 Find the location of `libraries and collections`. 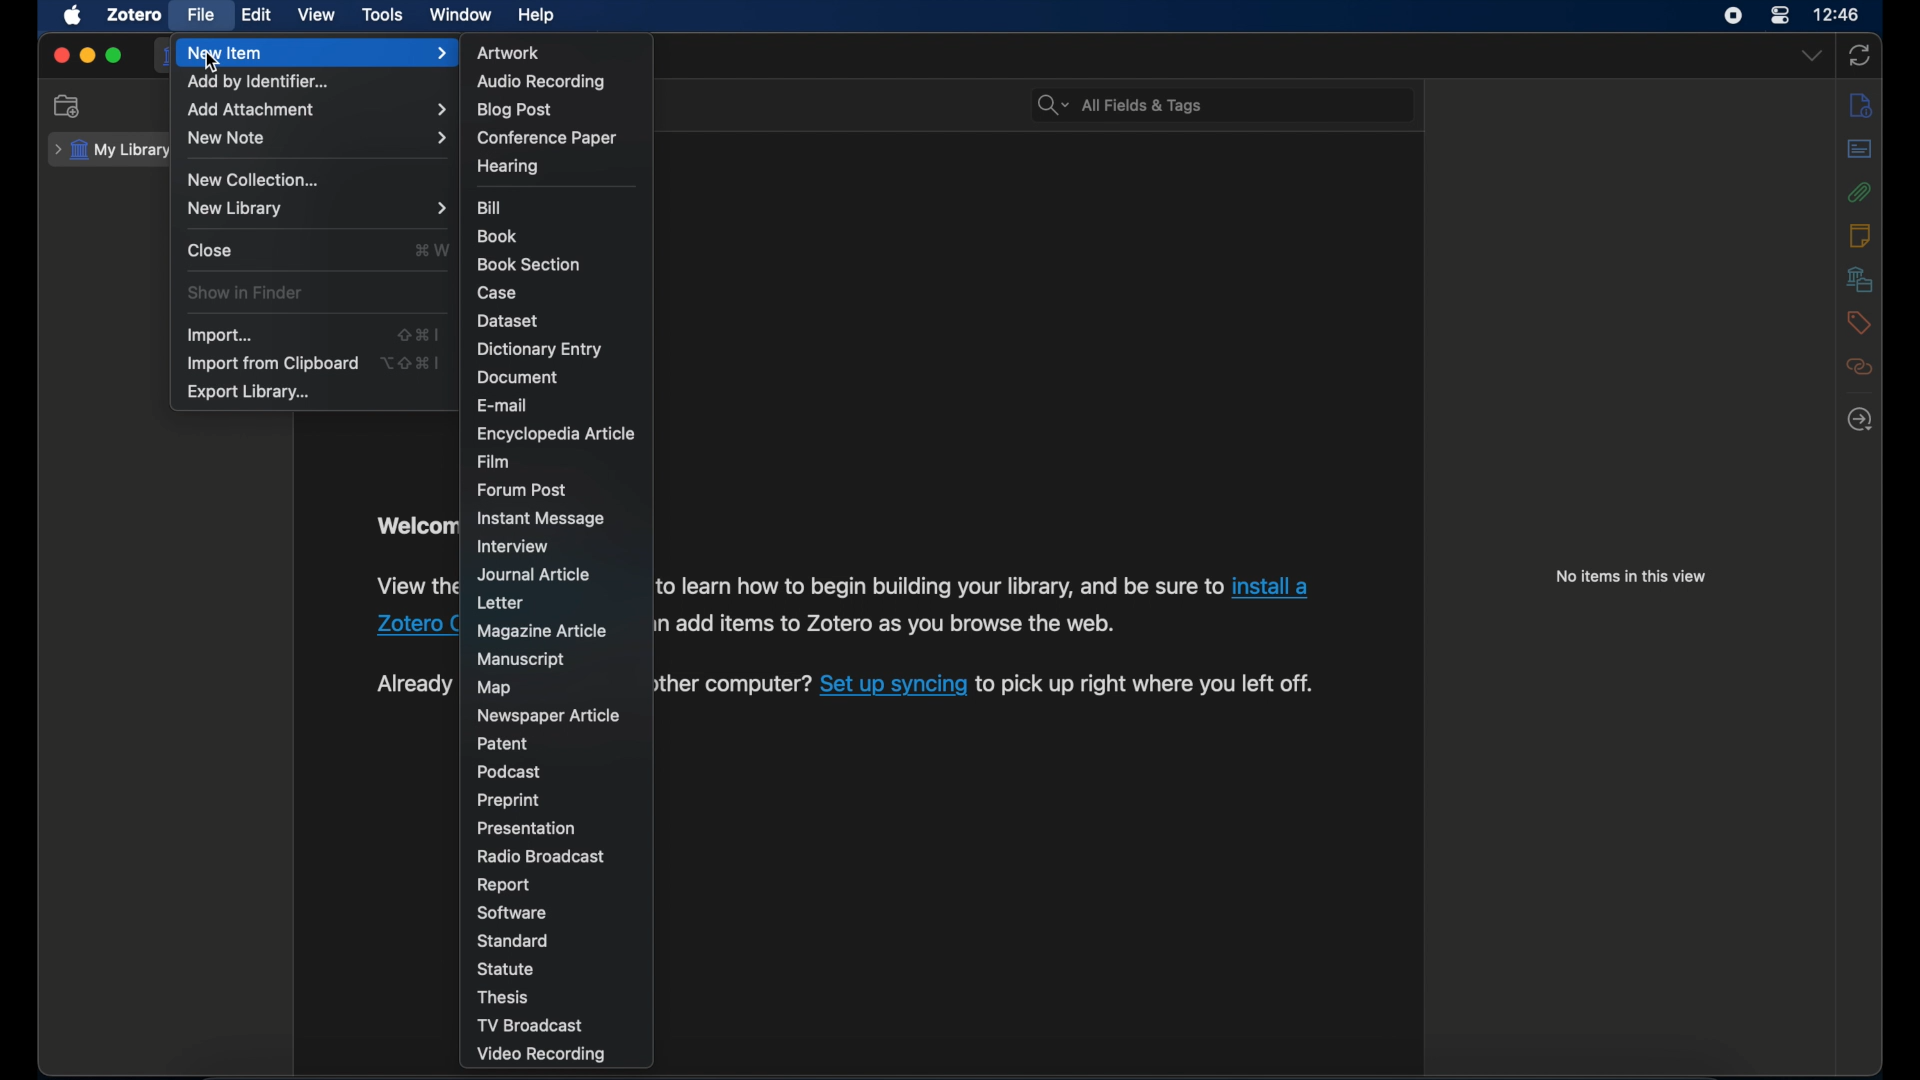

libraries and collections is located at coordinates (1859, 279).